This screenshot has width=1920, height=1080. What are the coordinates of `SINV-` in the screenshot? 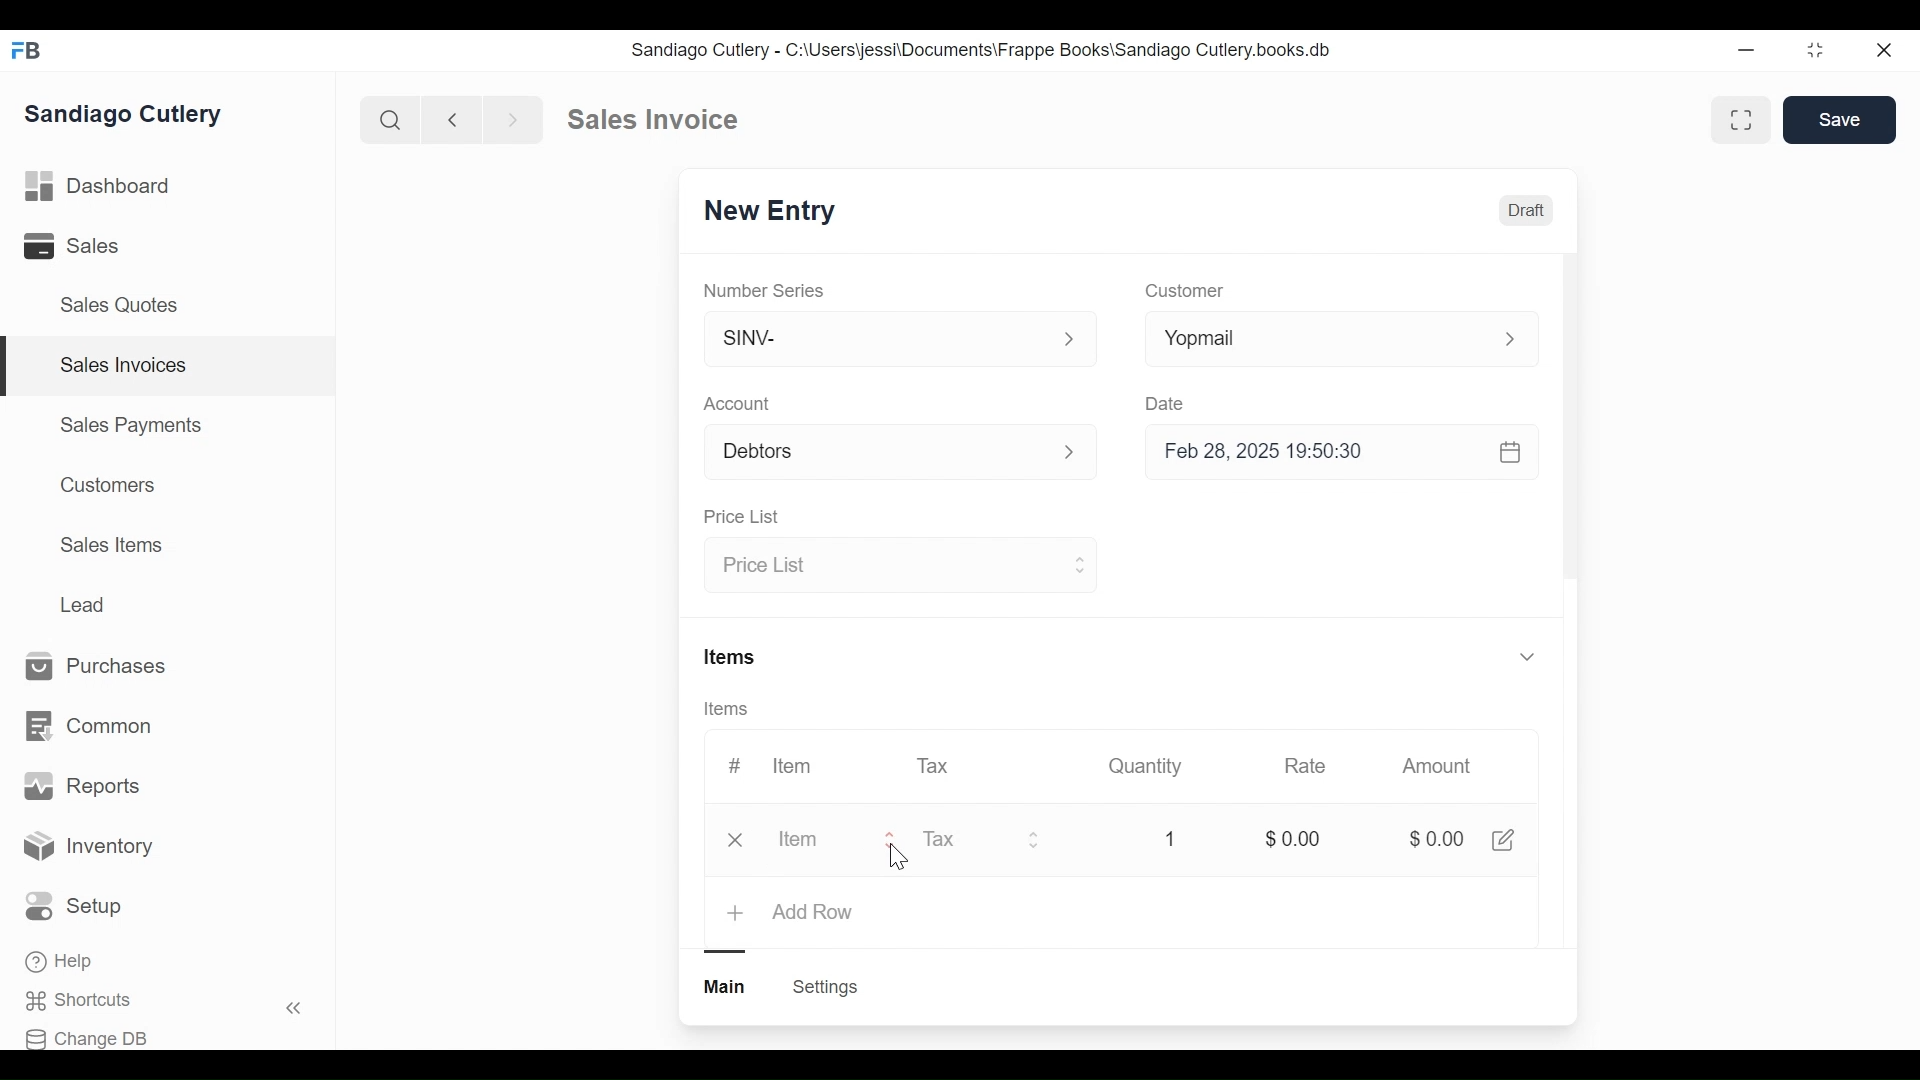 It's located at (898, 343).